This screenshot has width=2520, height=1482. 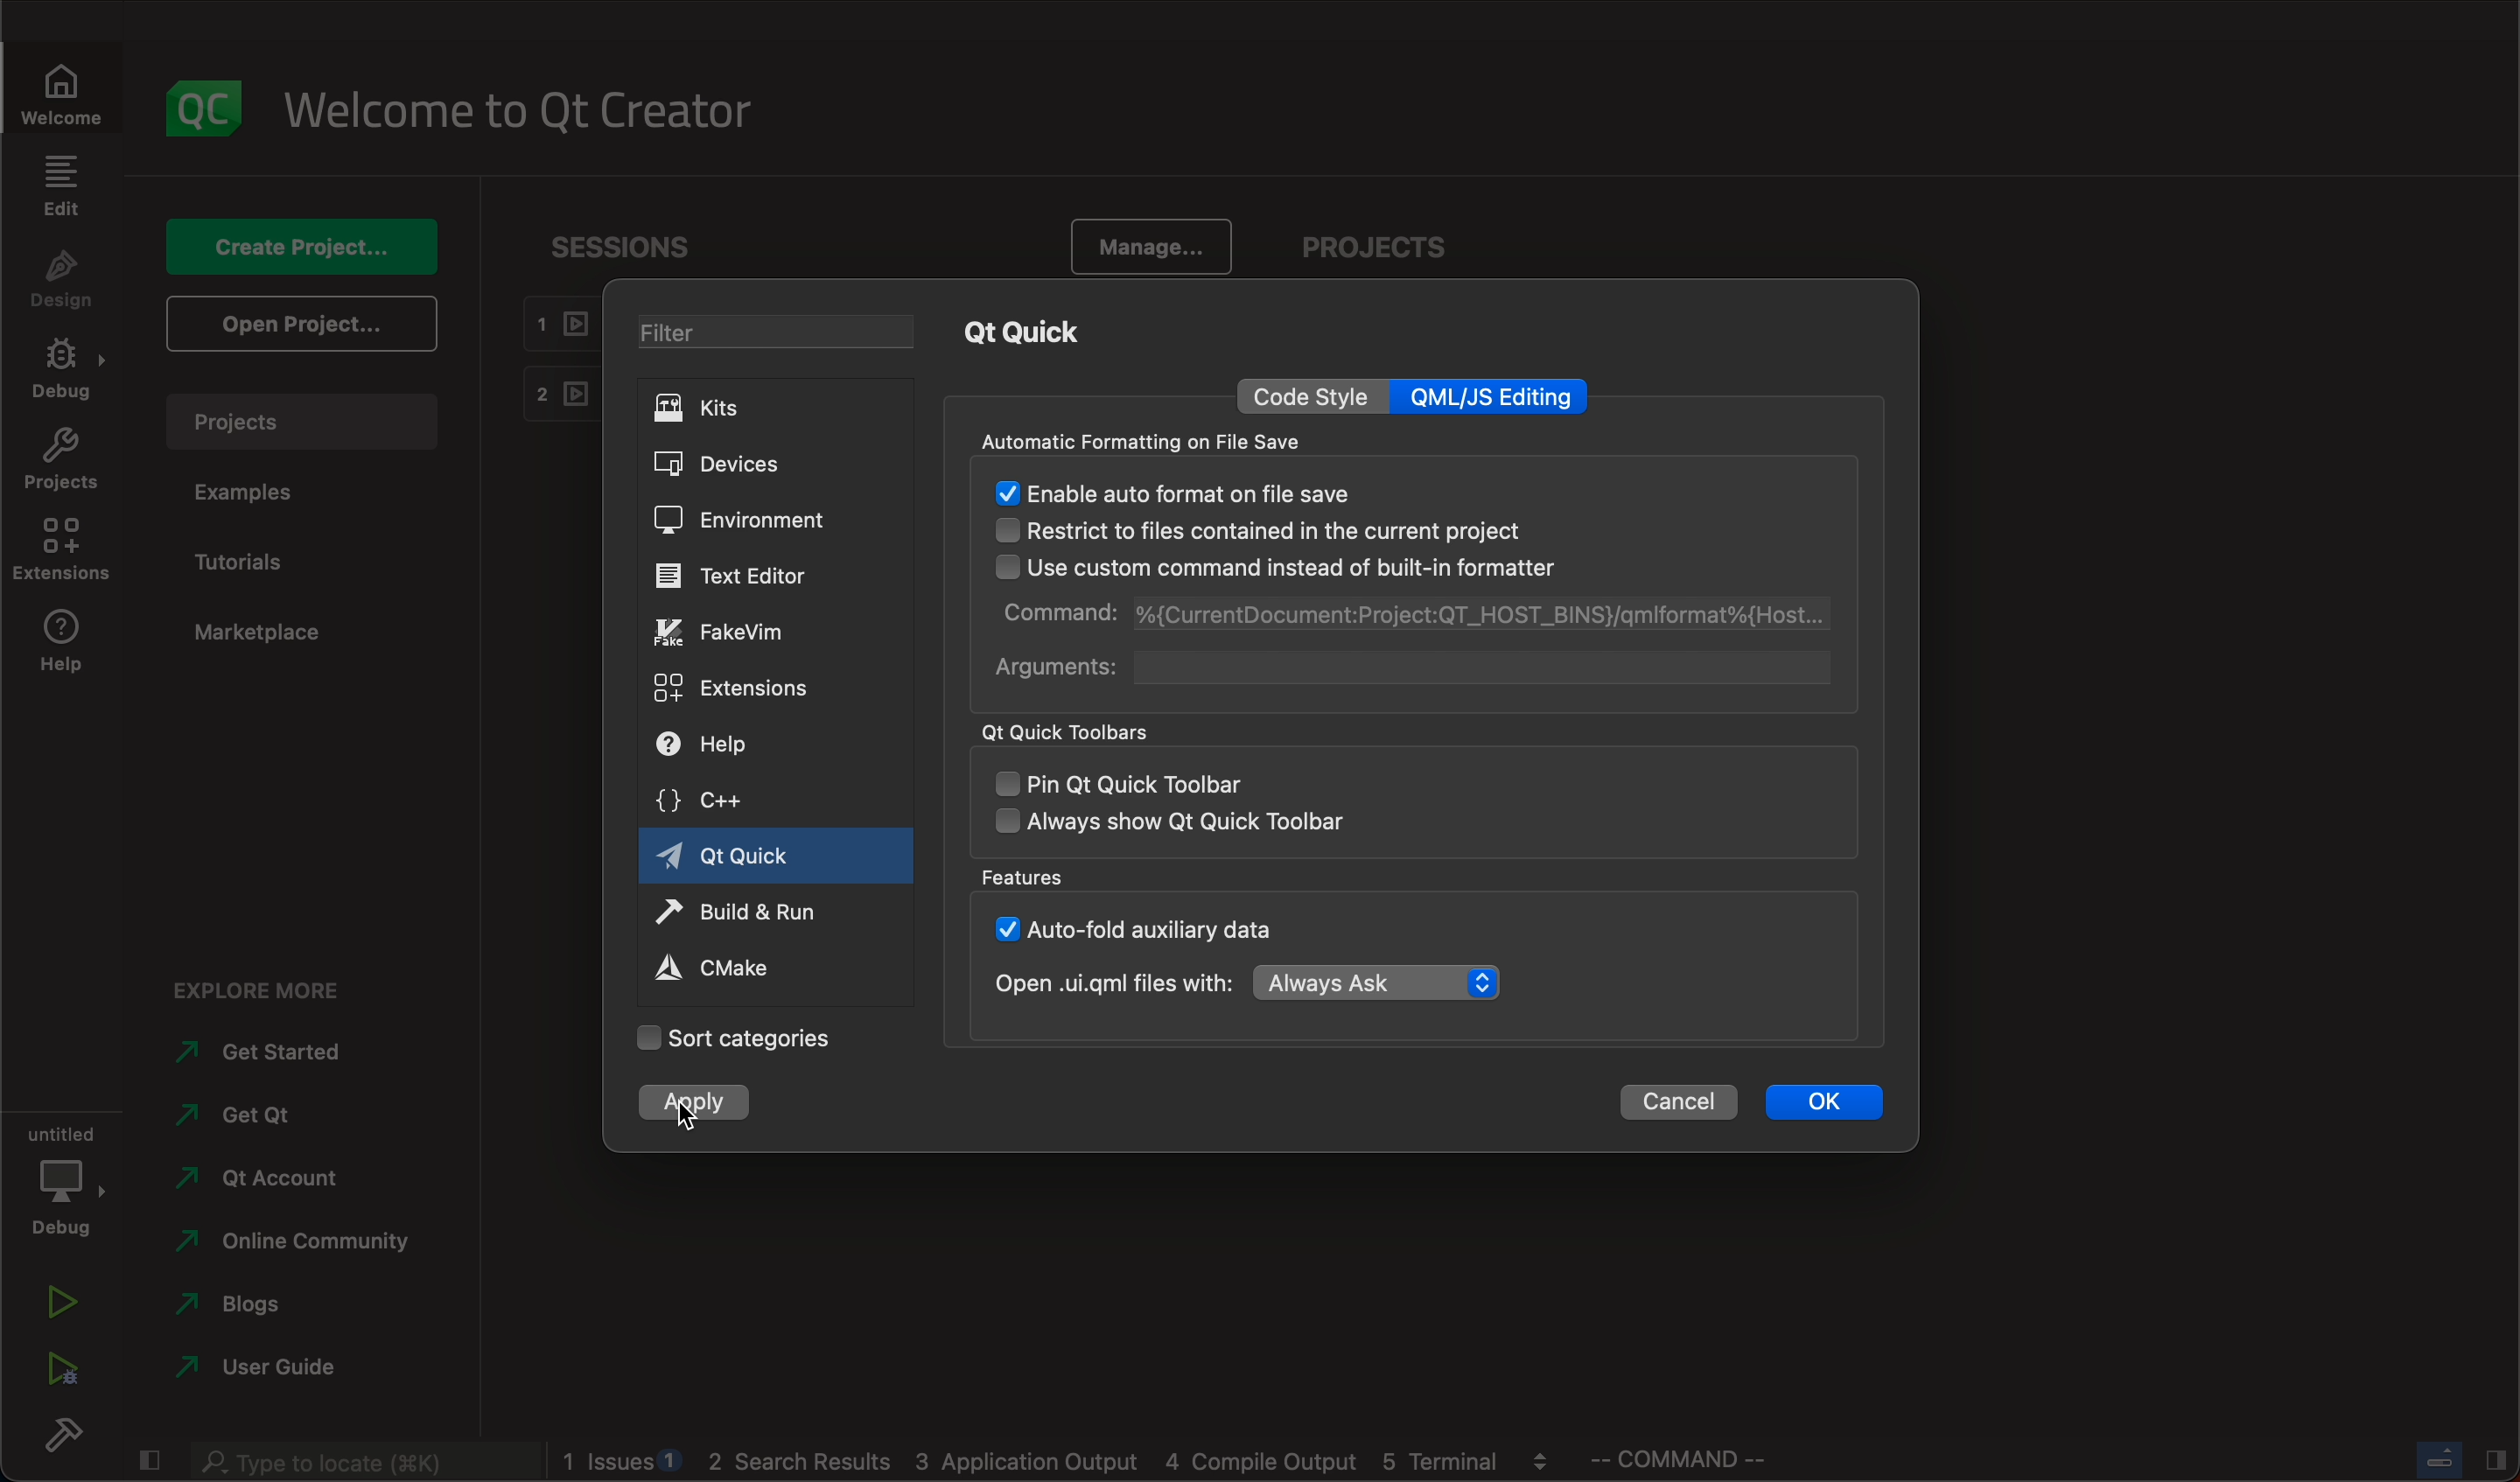 What do you see at coordinates (265, 989) in the screenshot?
I see `explore` at bounding box center [265, 989].